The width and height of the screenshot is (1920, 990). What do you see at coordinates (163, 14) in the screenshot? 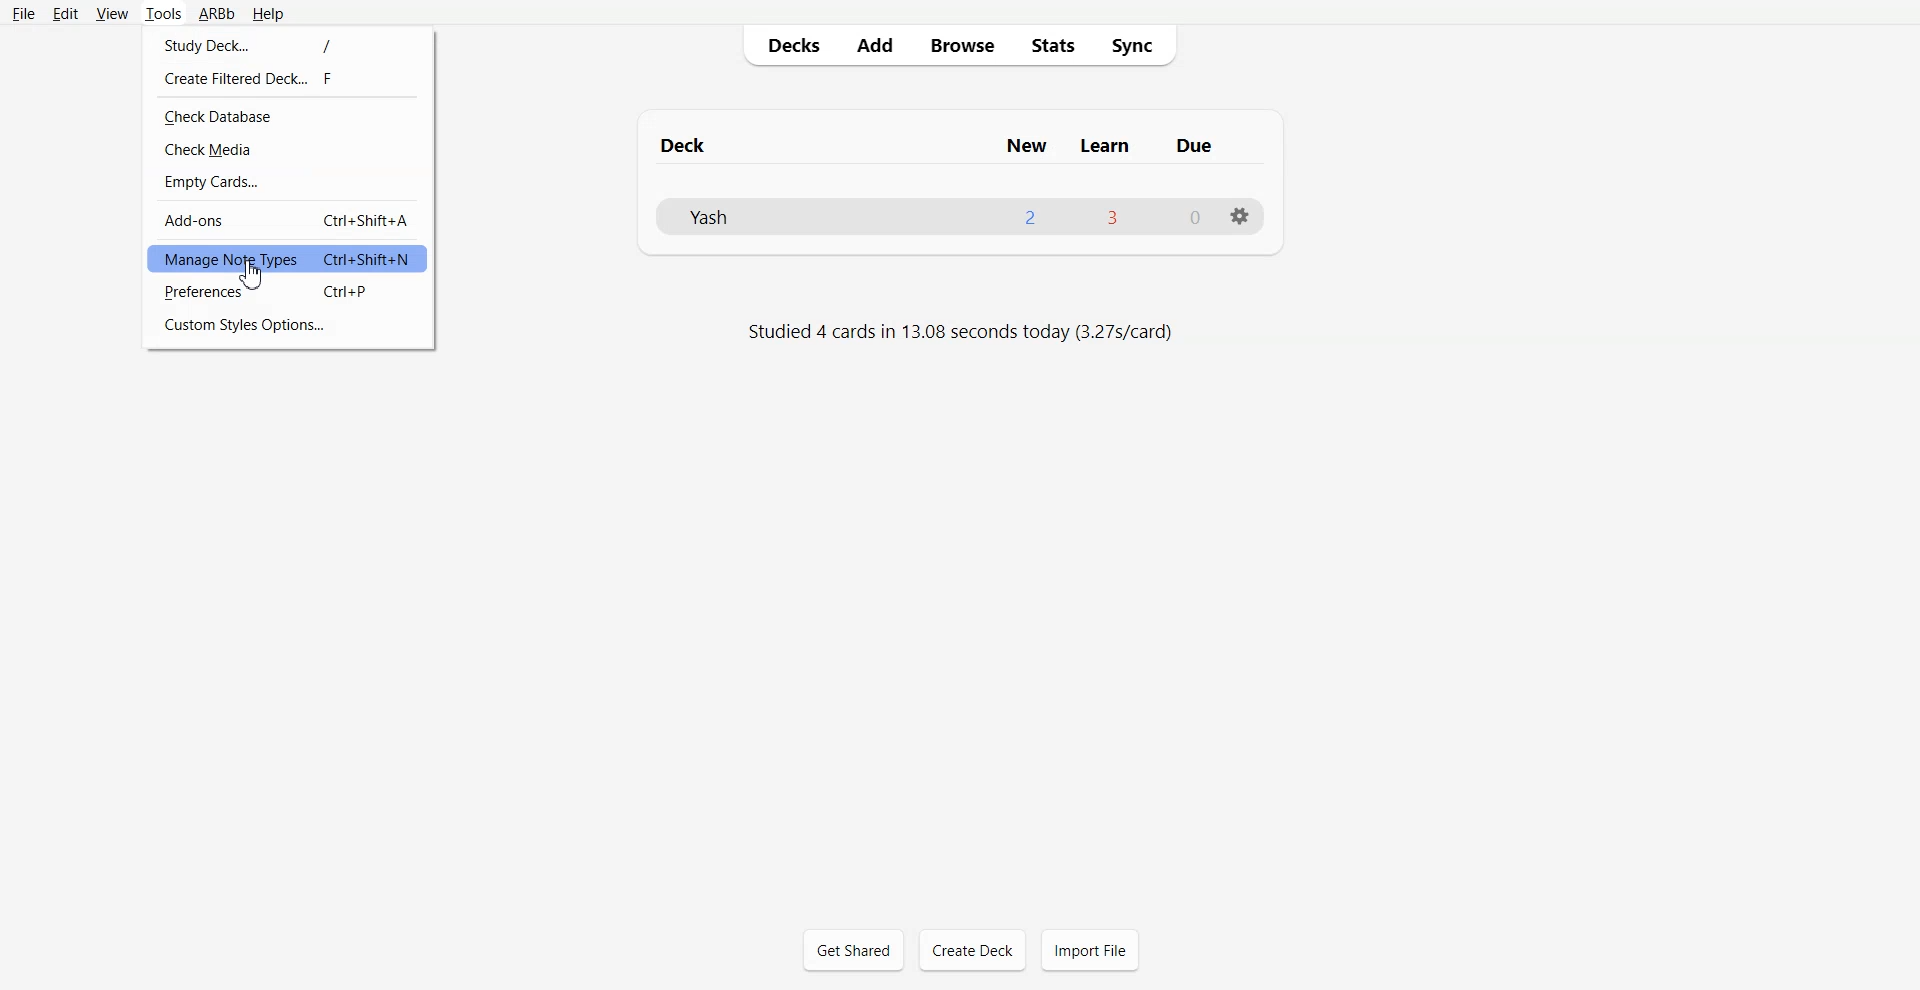
I see `Tools` at bounding box center [163, 14].